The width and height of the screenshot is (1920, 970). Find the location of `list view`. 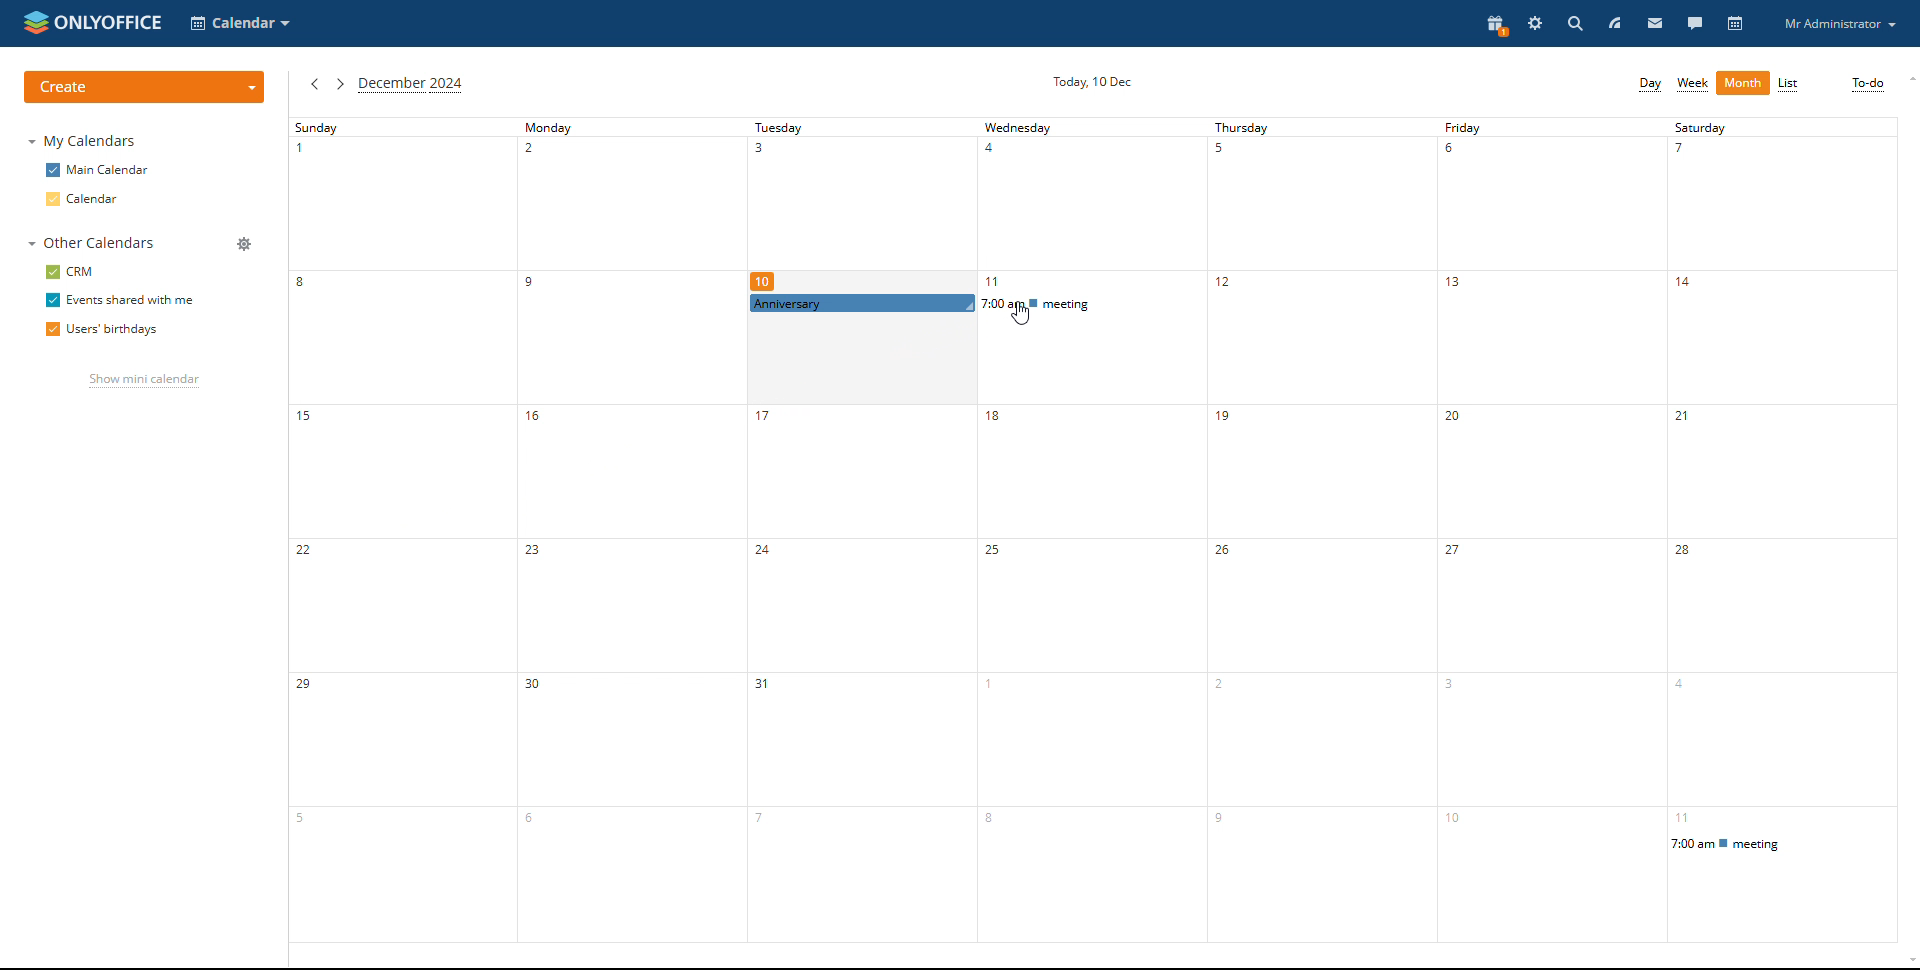

list view is located at coordinates (1788, 84).